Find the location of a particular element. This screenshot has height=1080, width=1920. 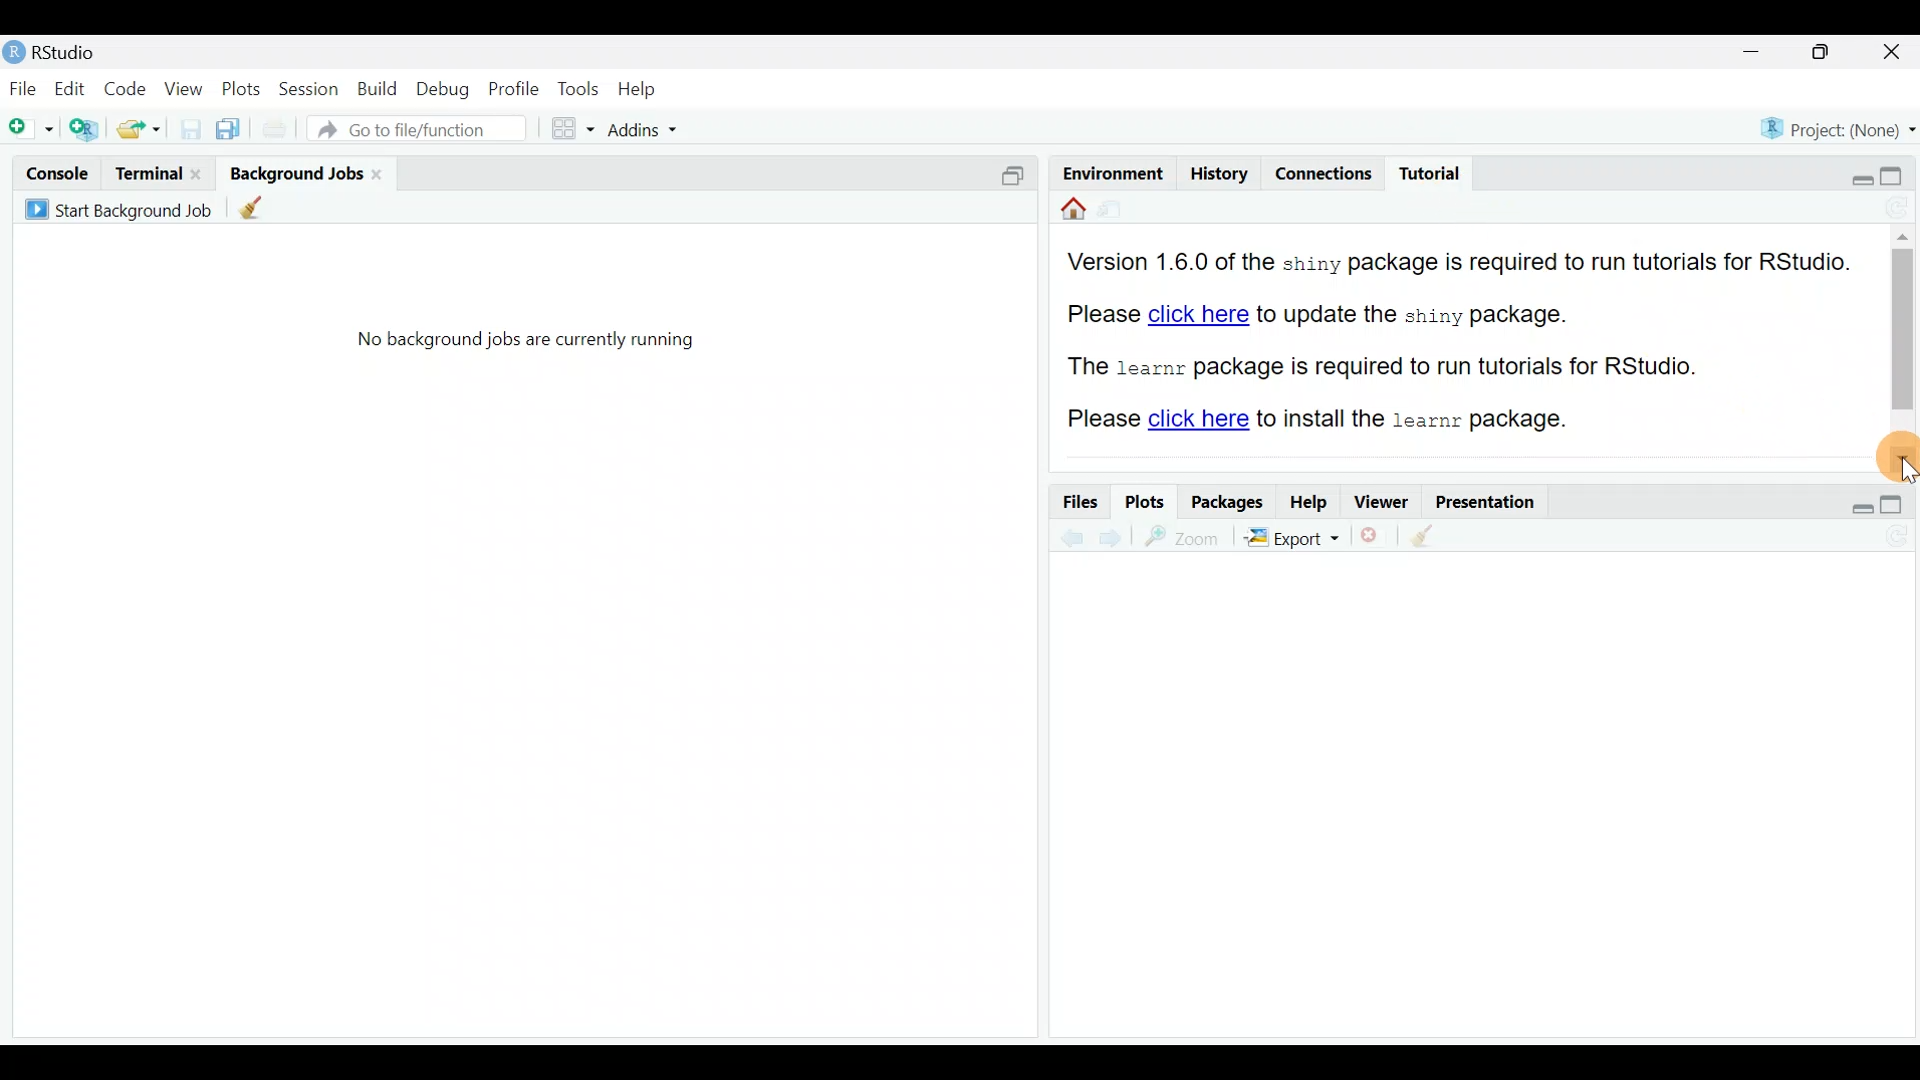

Session is located at coordinates (310, 93).